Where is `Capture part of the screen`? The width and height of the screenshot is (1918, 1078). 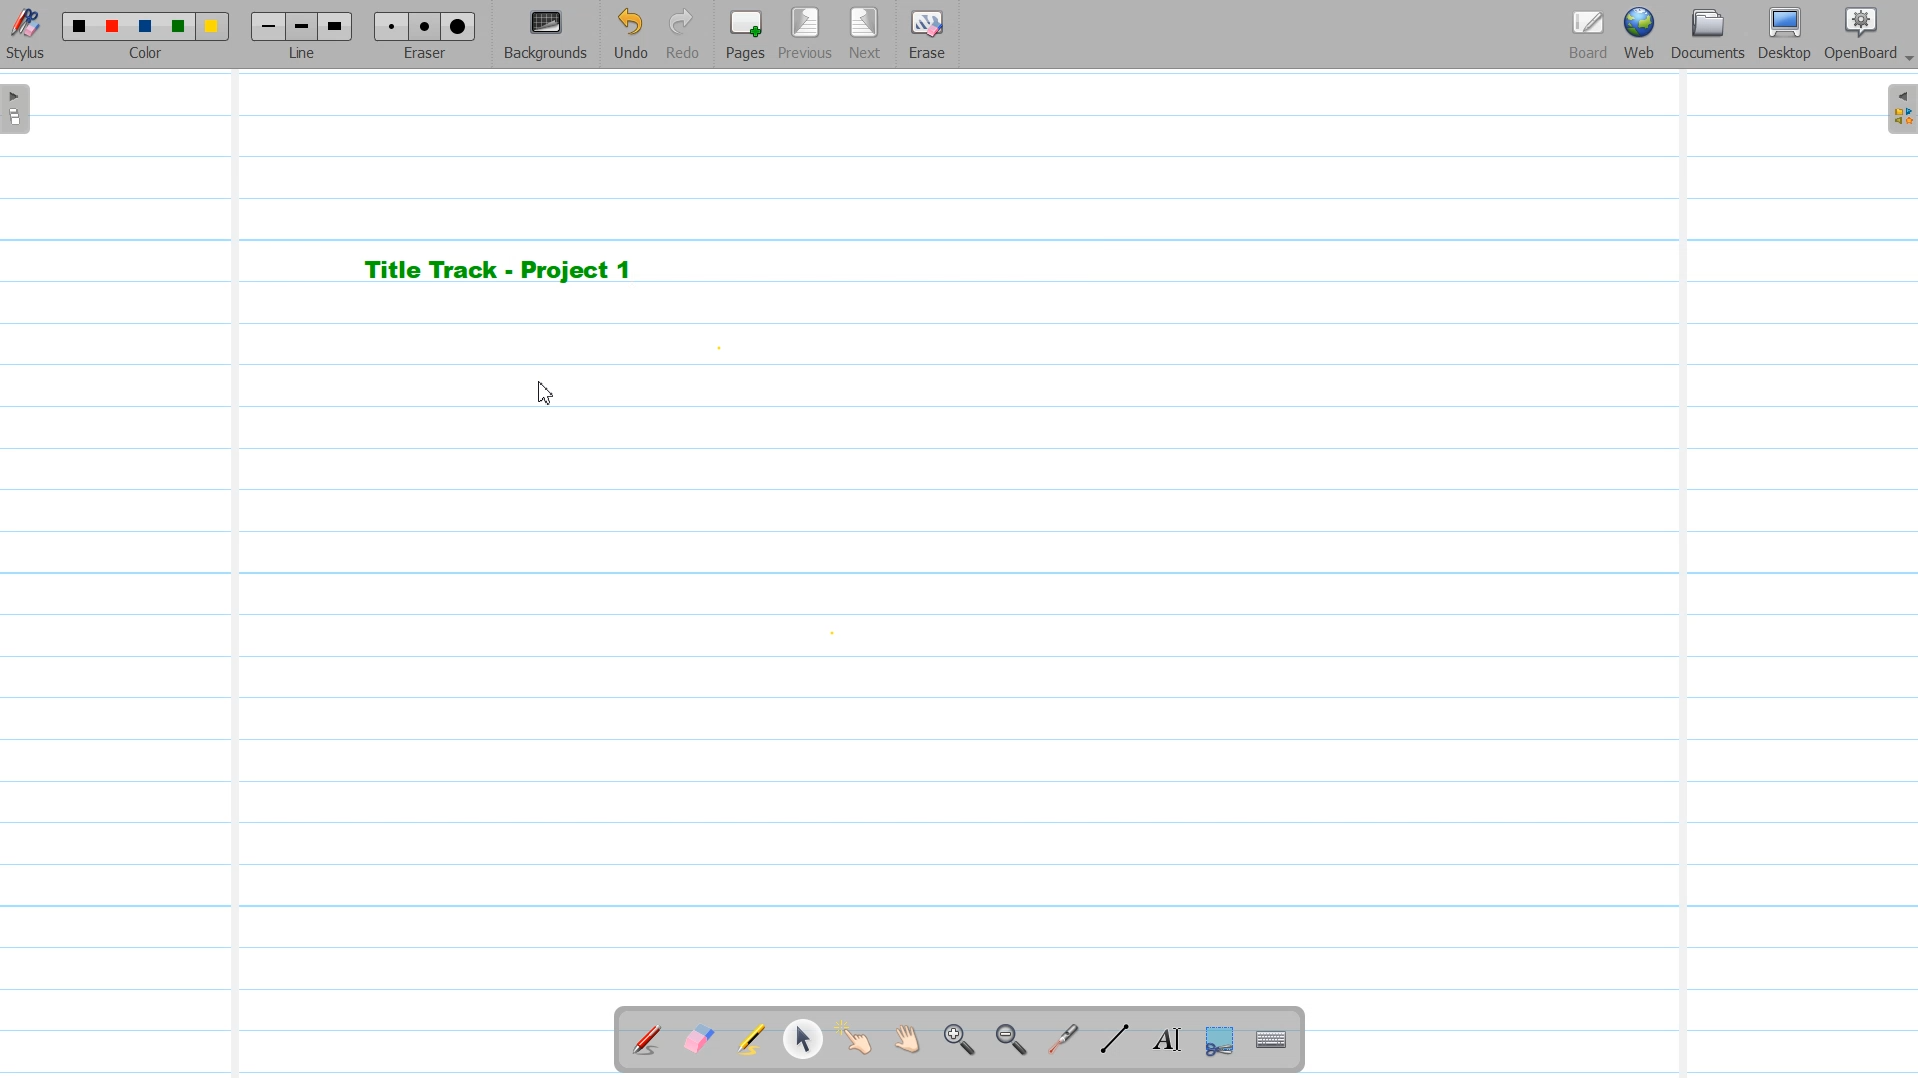
Capture part of the screen is located at coordinates (1217, 1041).